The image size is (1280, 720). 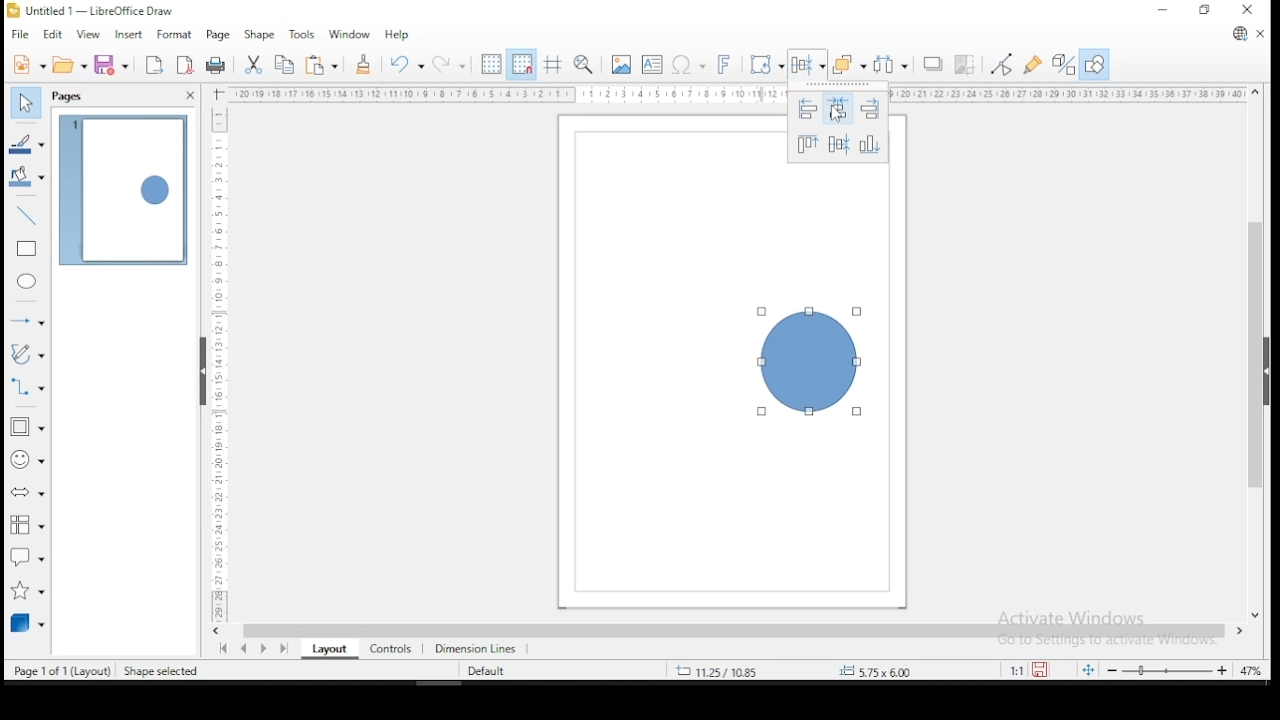 I want to click on paste, so click(x=324, y=65).